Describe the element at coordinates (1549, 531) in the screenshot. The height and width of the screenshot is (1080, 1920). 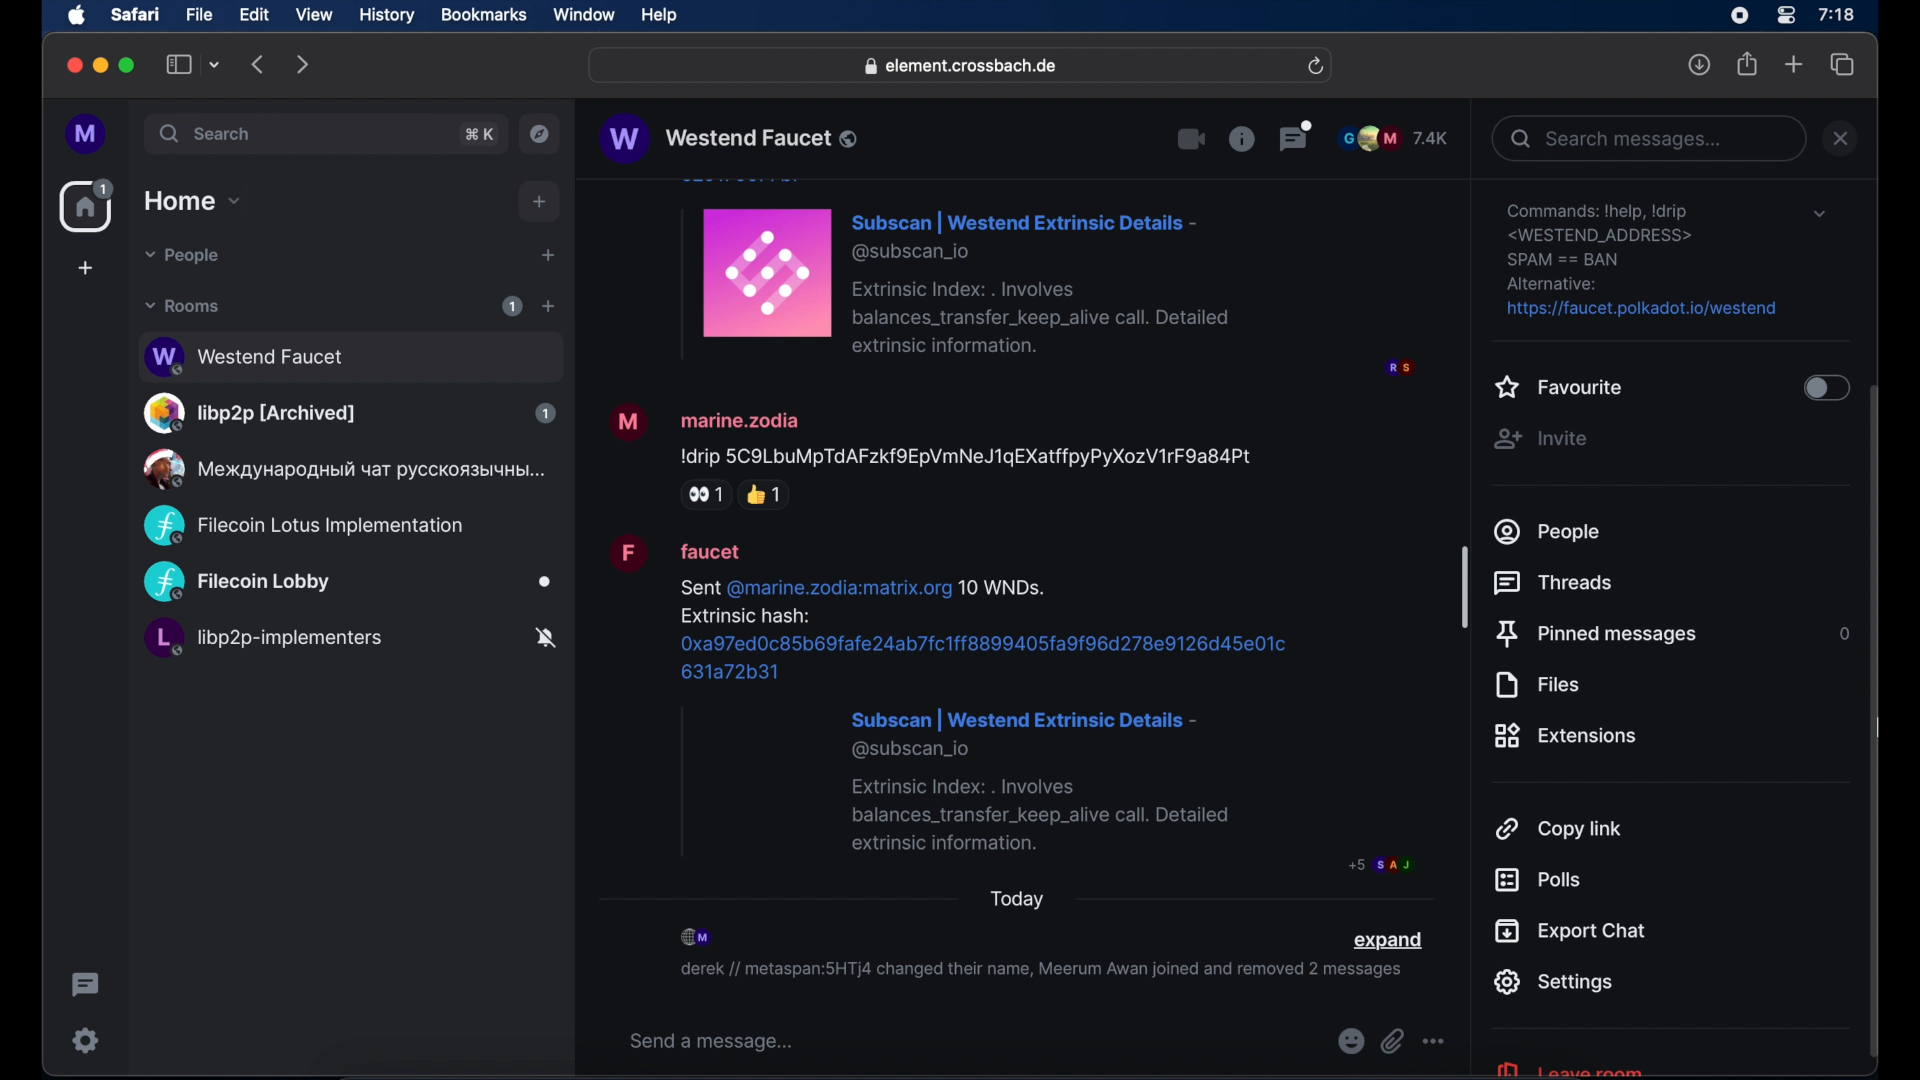
I see `people` at that location.